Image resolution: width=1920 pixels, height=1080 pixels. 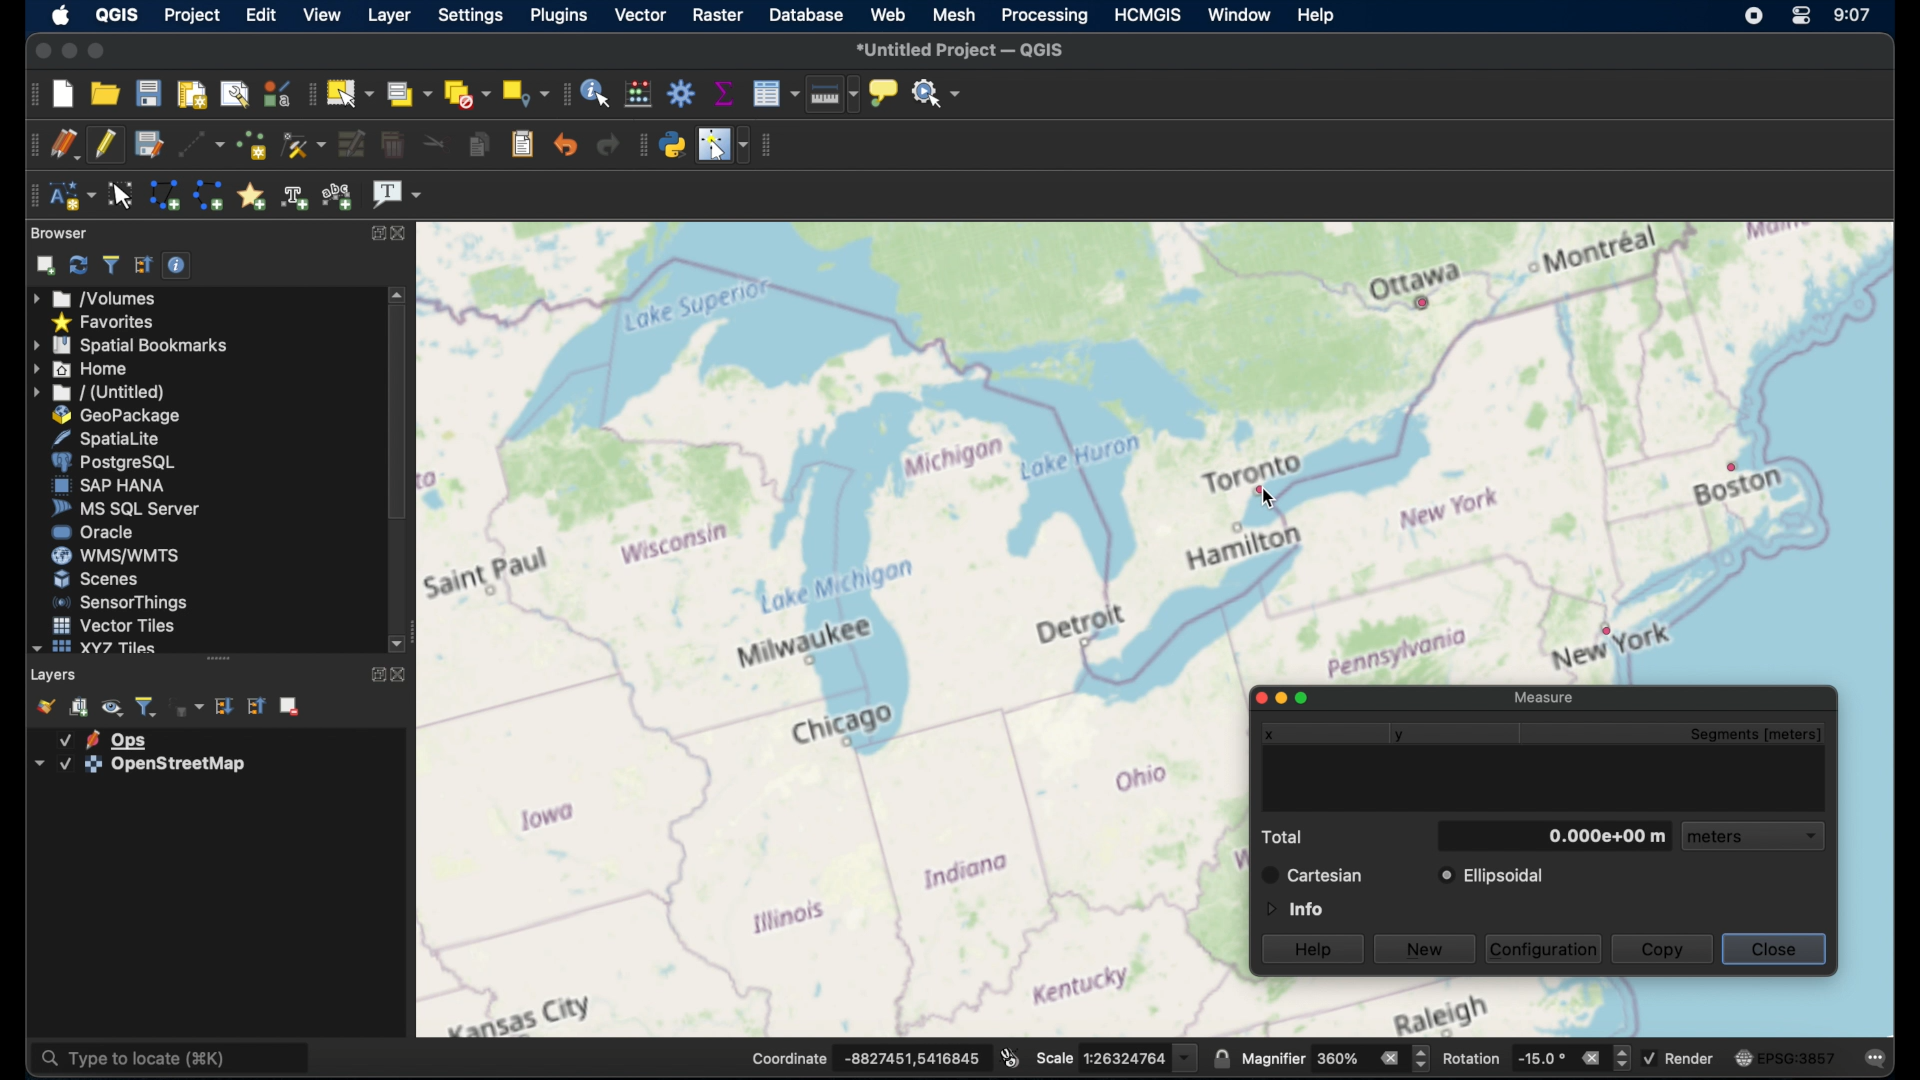 What do you see at coordinates (177, 264) in the screenshot?
I see `enable/disable properties widget` at bounding box center [177, 264].